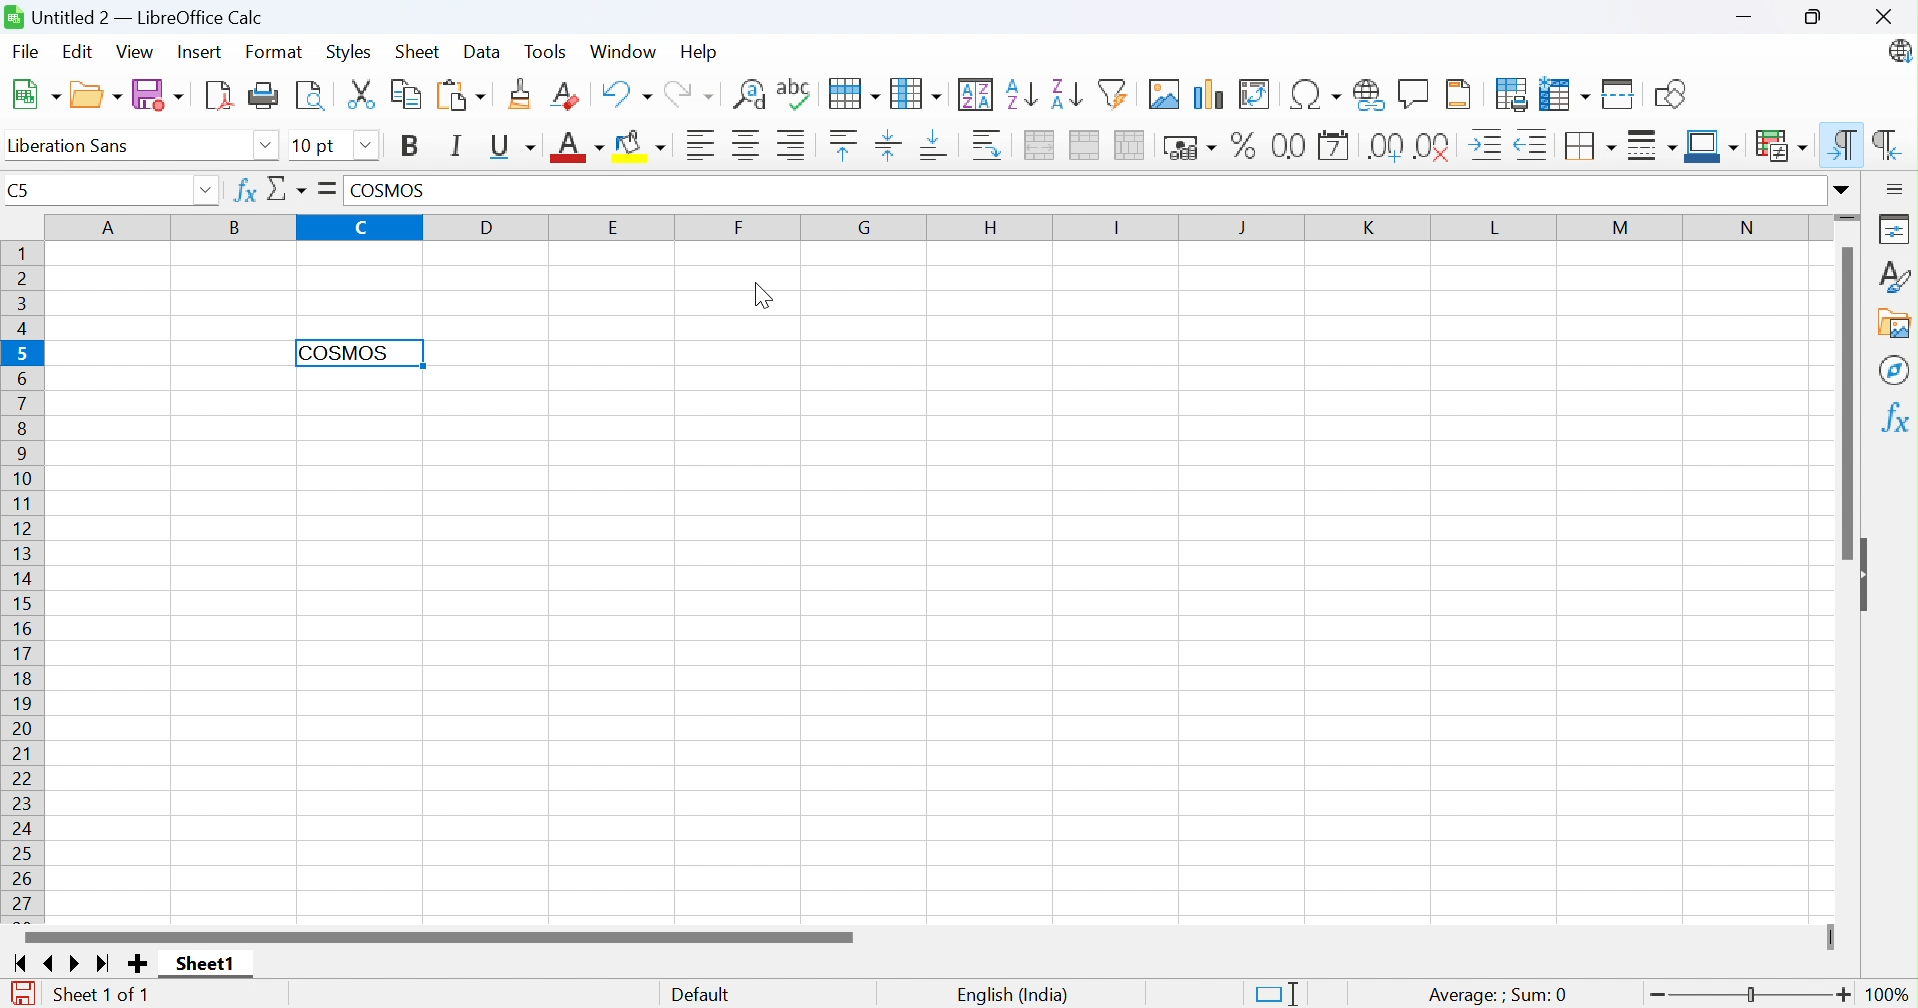  Describe the element at coordinates (367, 145) in the screenshot. I see `Drop down` at that location.